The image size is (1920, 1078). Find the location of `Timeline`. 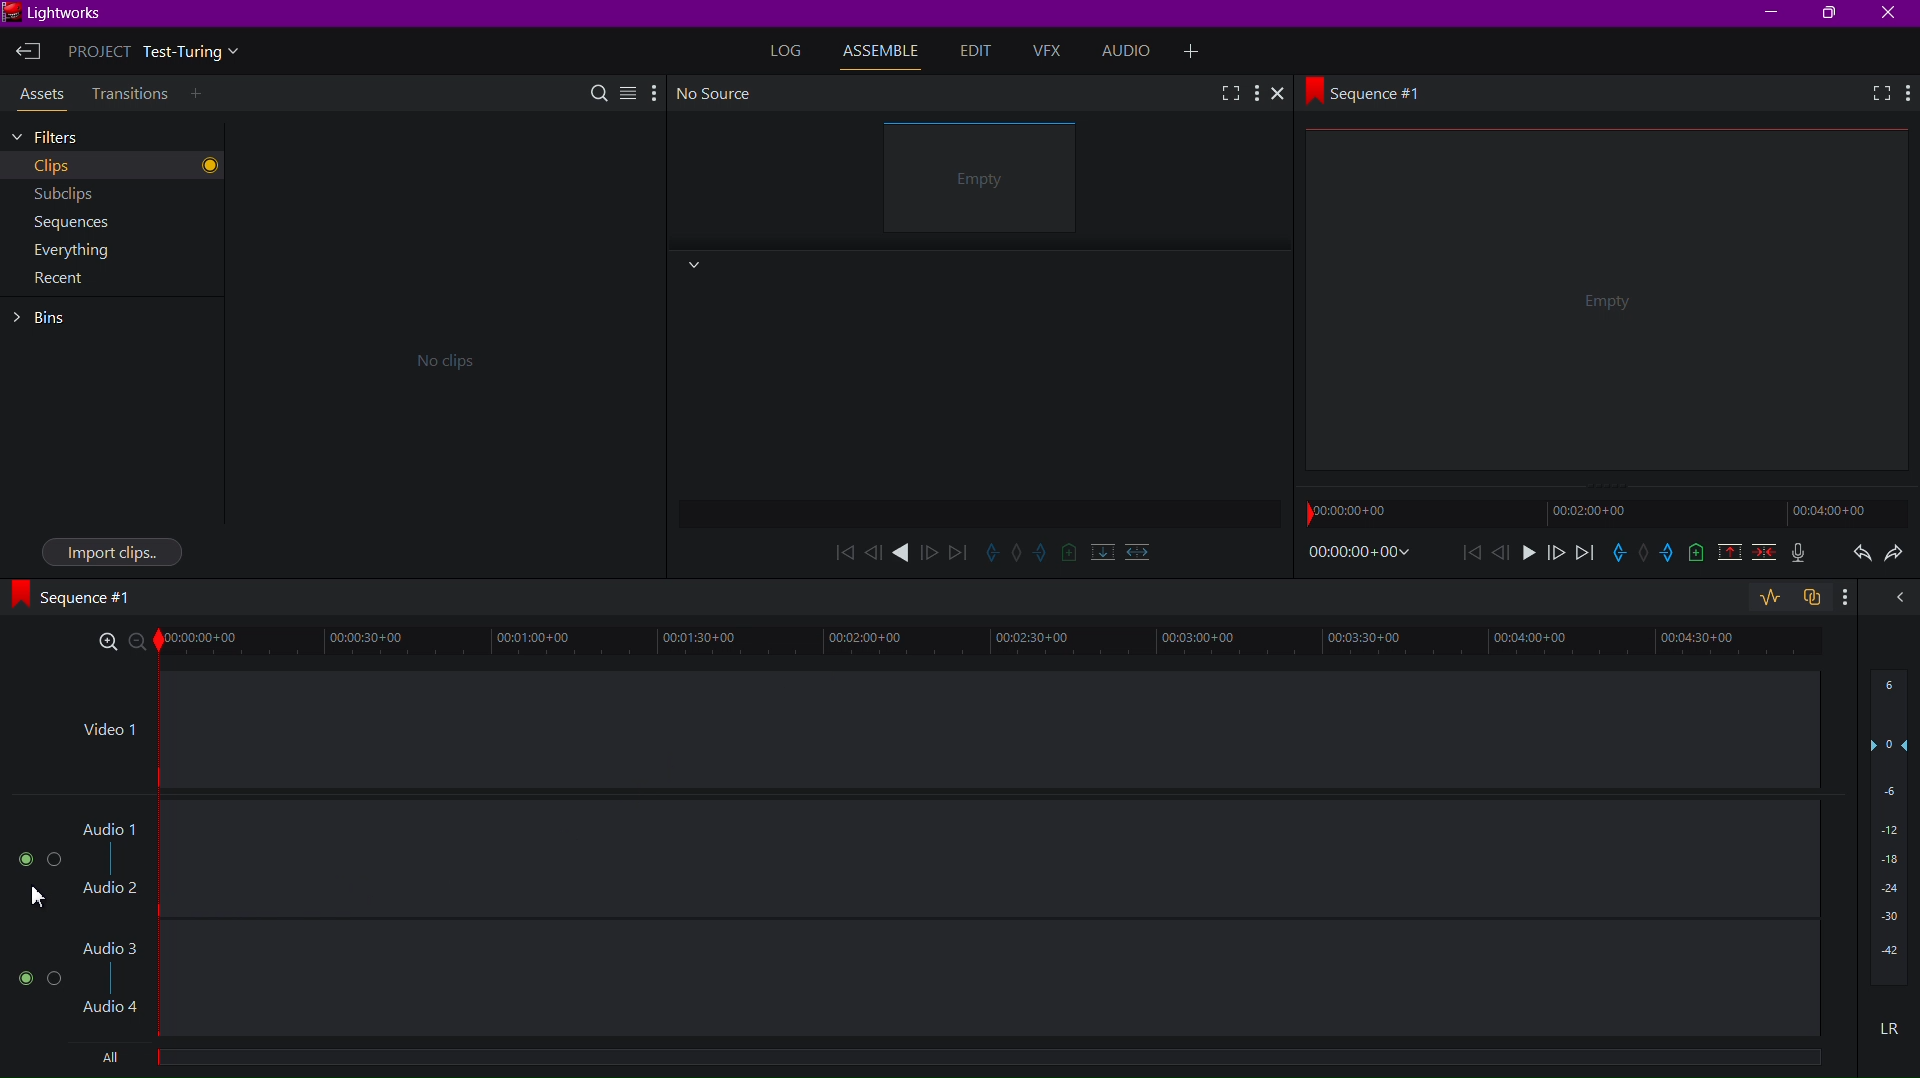

Timeline is located at coordinates (995, 1065).